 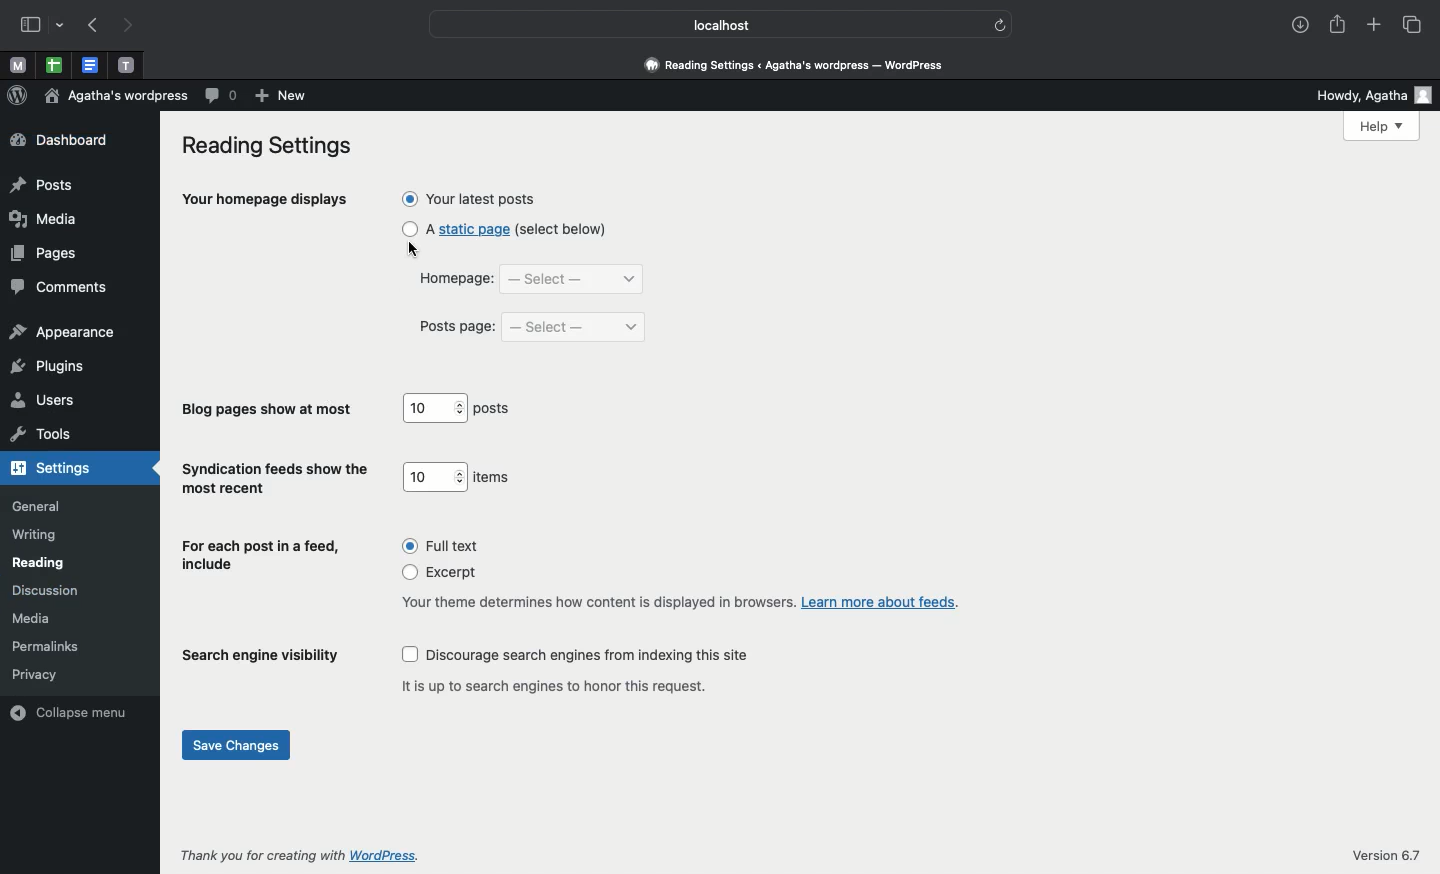 I want to click on reading settings < agatha's wordpress - wordpress, so click(x=805, y=66).